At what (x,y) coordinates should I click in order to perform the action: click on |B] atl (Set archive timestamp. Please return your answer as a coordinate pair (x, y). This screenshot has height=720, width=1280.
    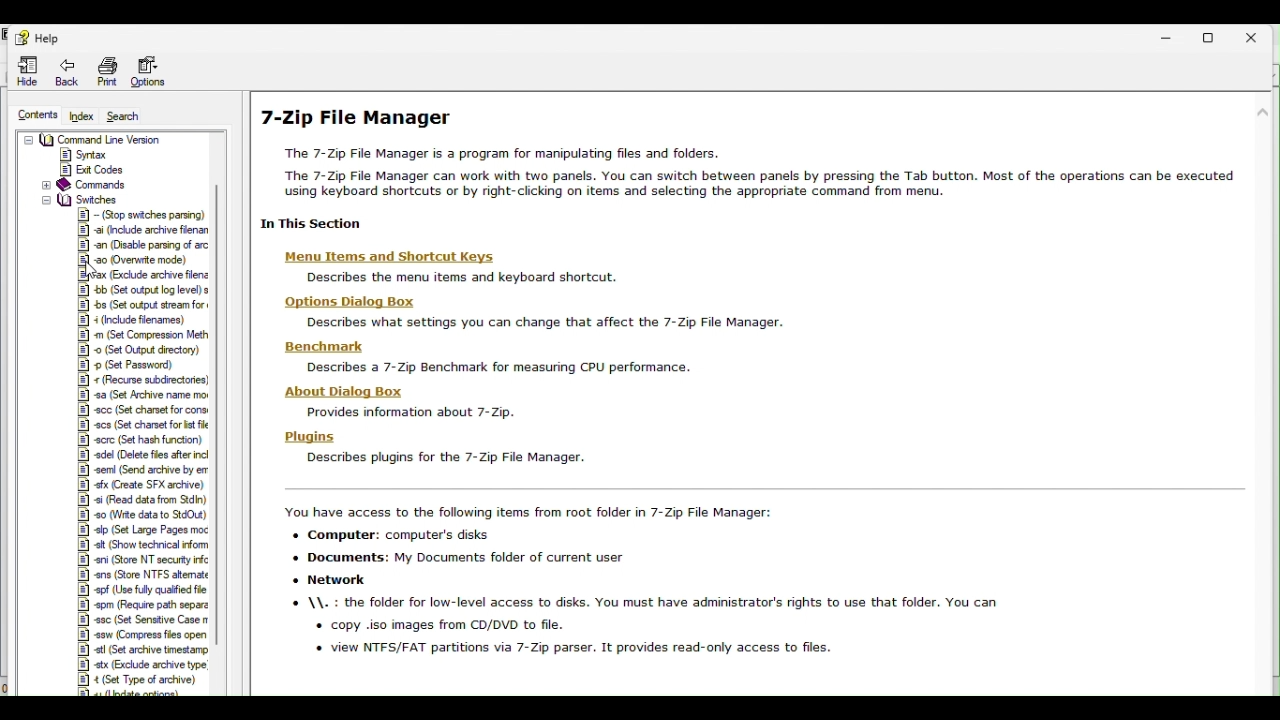
    Looking at the image, I should click on (141, 649).